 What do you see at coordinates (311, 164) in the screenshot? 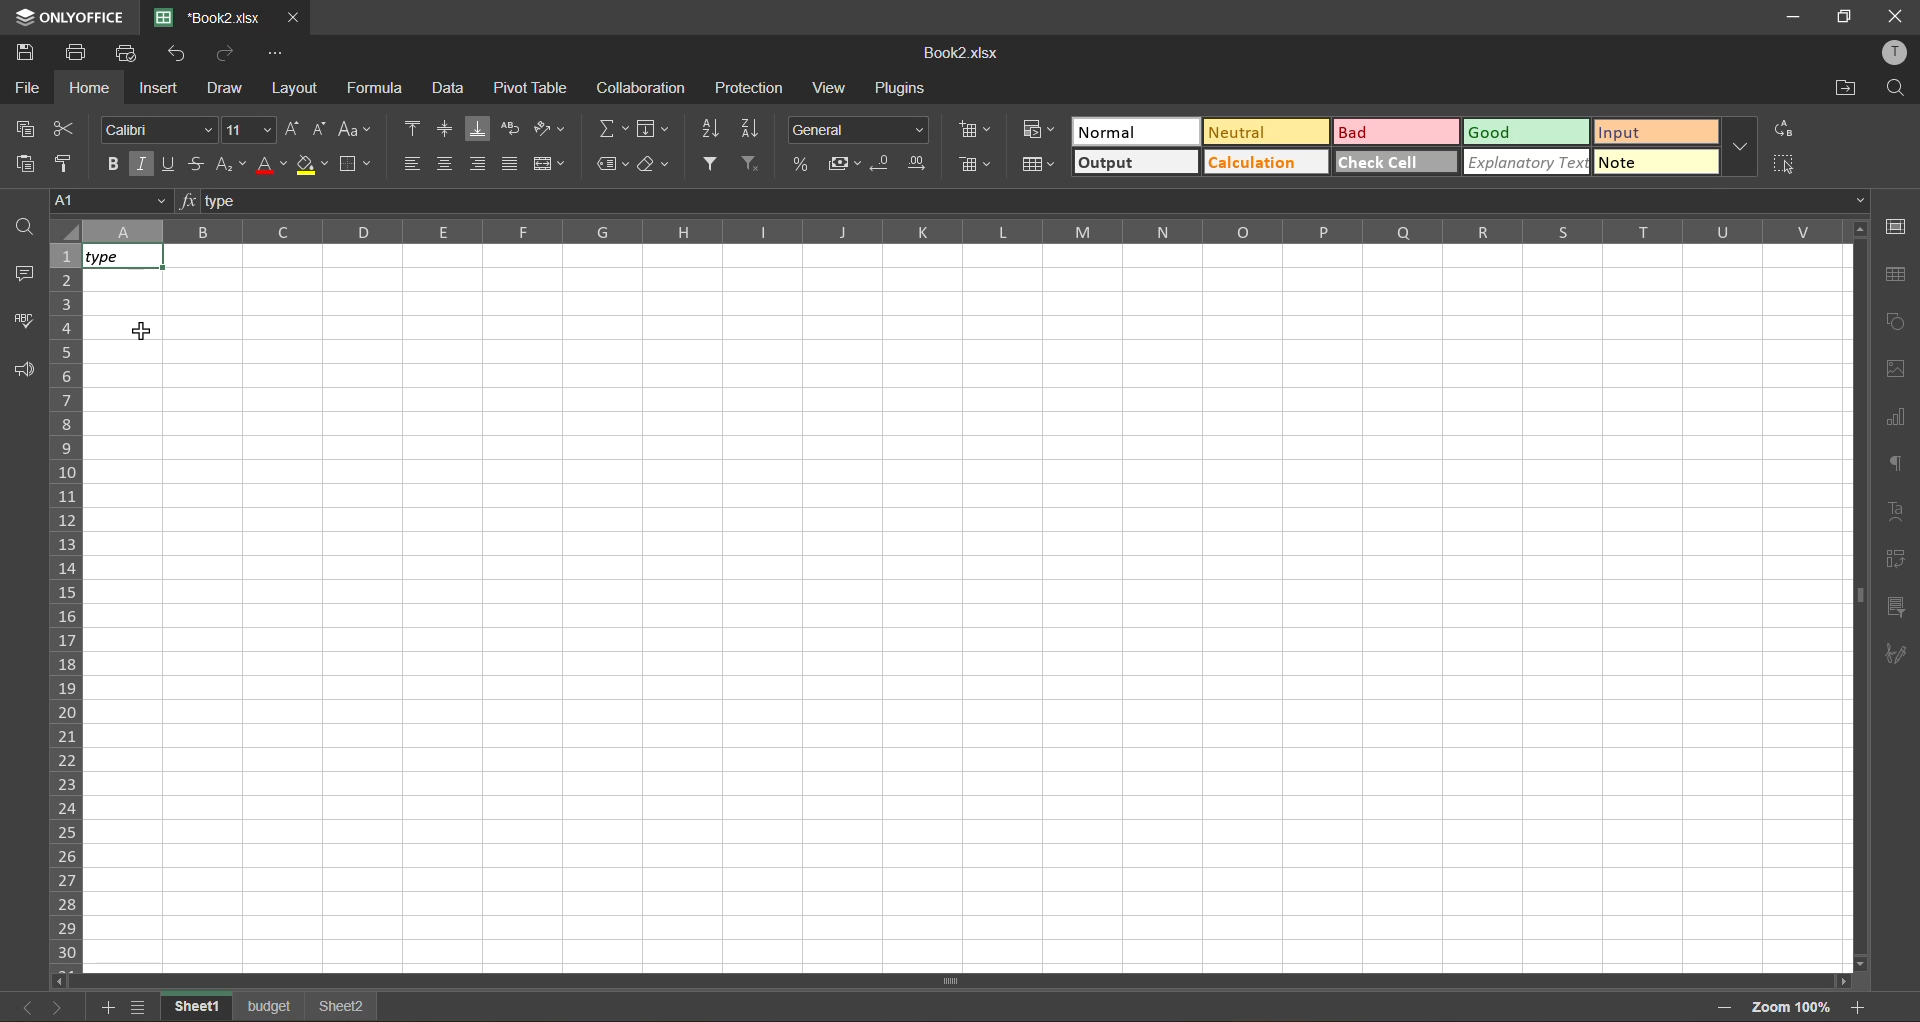
I see `fill color` at bounding box center [311, 164].